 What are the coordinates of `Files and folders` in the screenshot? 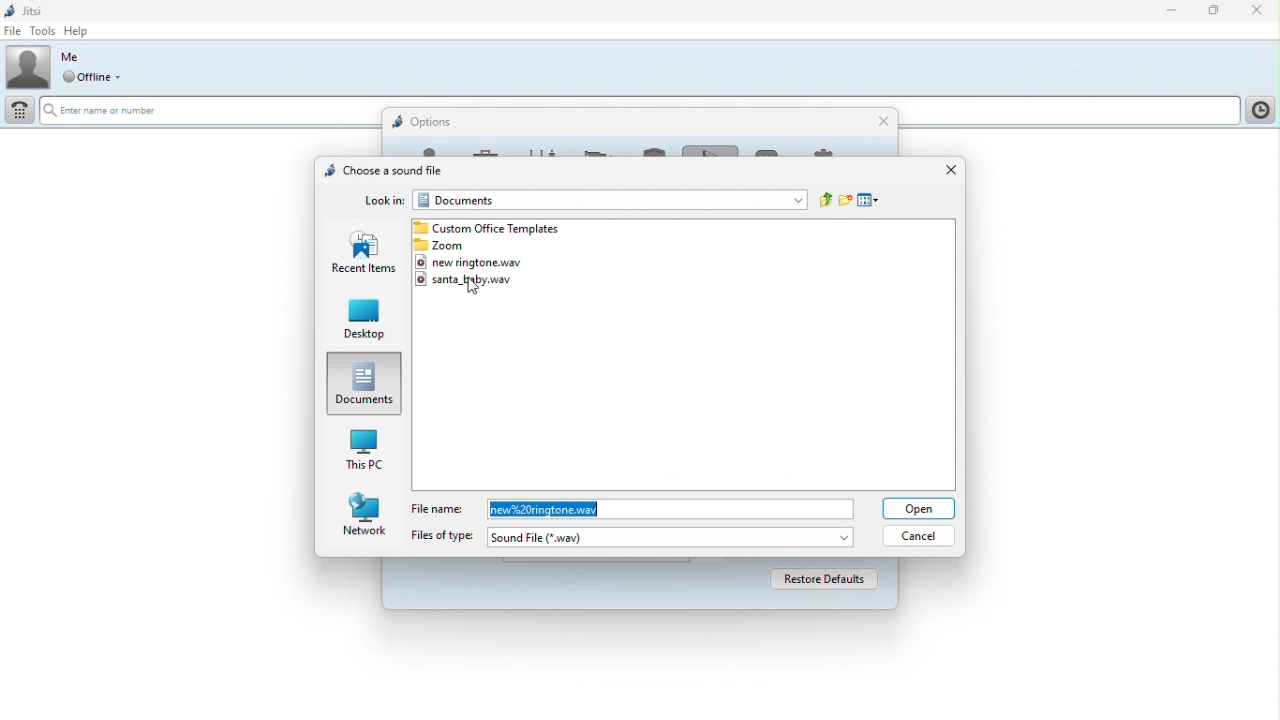 It's located at (491, 227).